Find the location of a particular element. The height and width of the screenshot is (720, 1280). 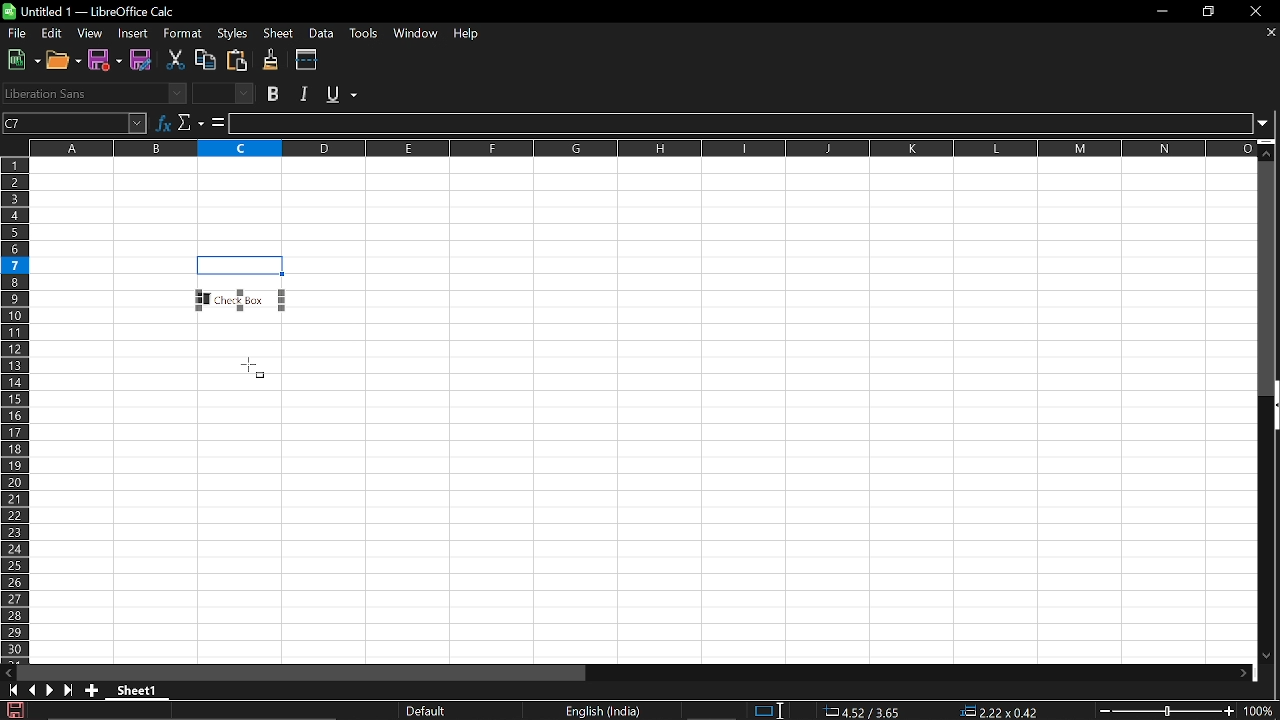

Add sheet is located at coordinates (91, 690).